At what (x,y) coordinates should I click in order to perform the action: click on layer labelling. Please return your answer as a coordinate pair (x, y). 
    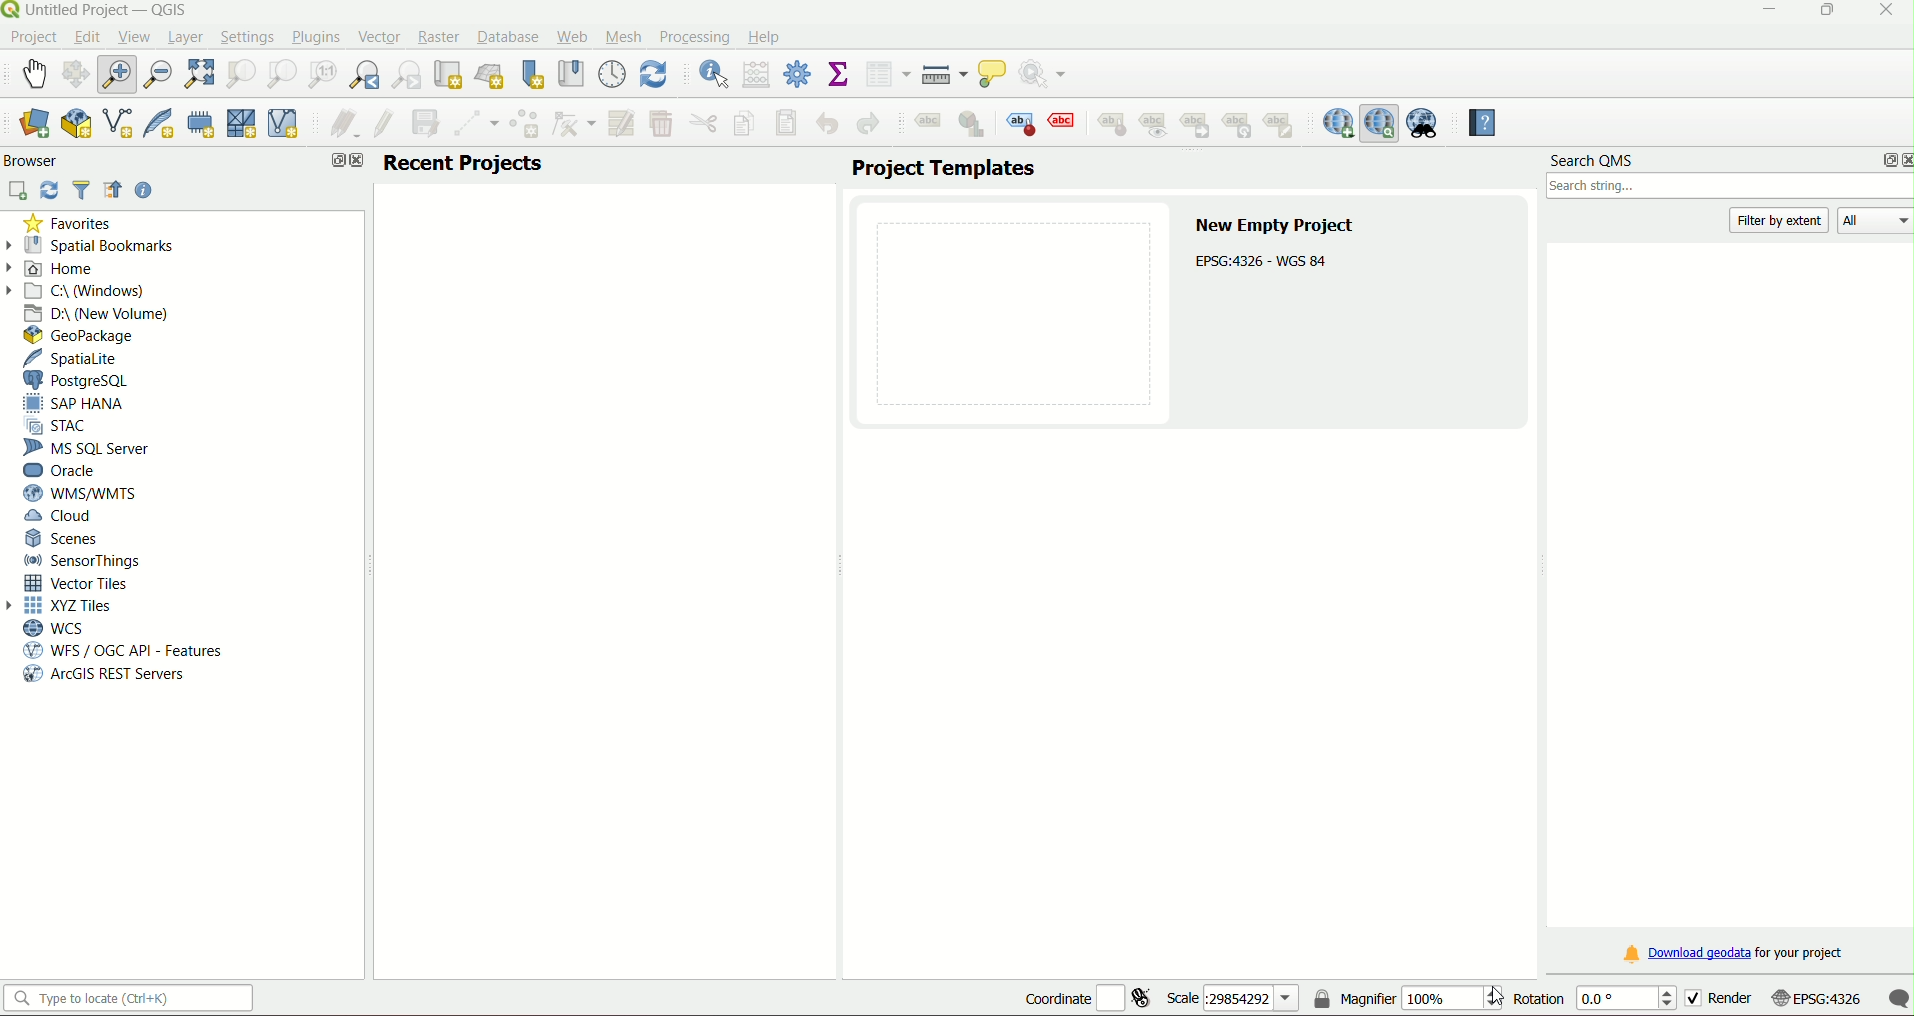
    Looking at the image, I should click on (926, 126).